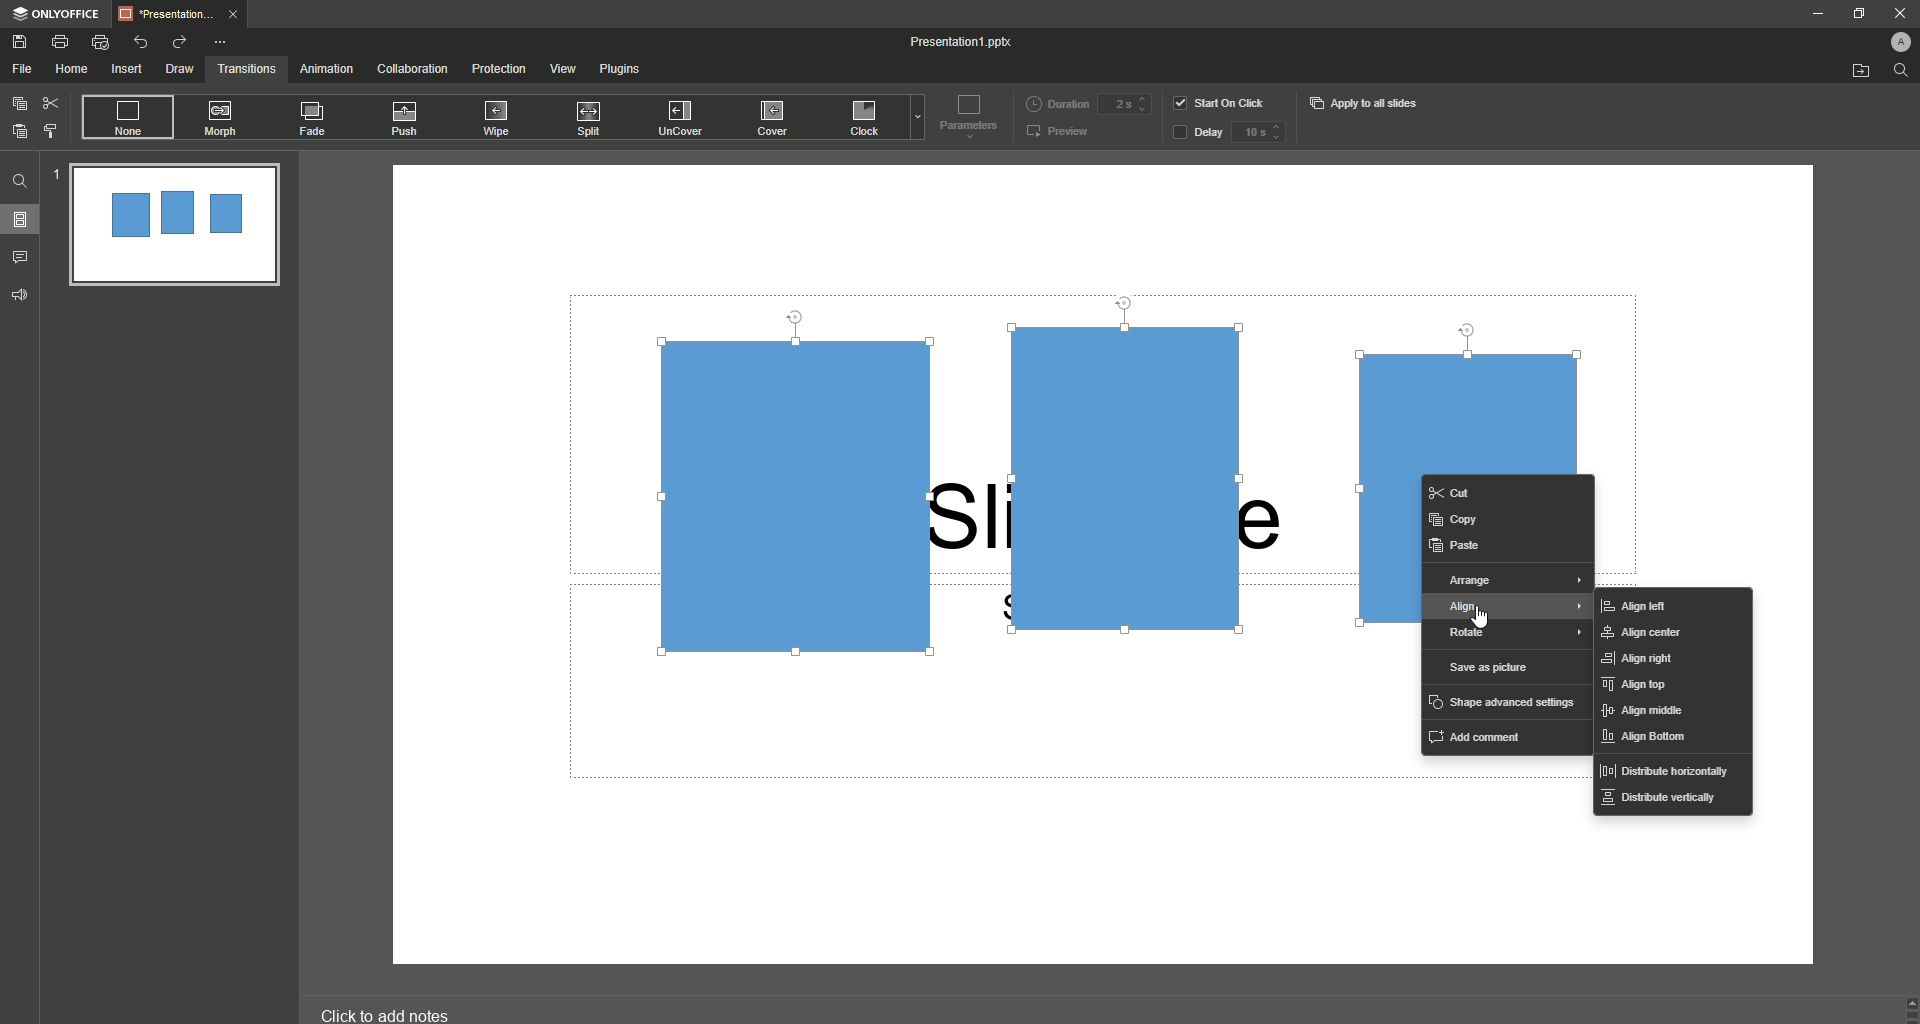 The image size is (1920, 1024). I want to click on Delay button, so click(1197, 134).